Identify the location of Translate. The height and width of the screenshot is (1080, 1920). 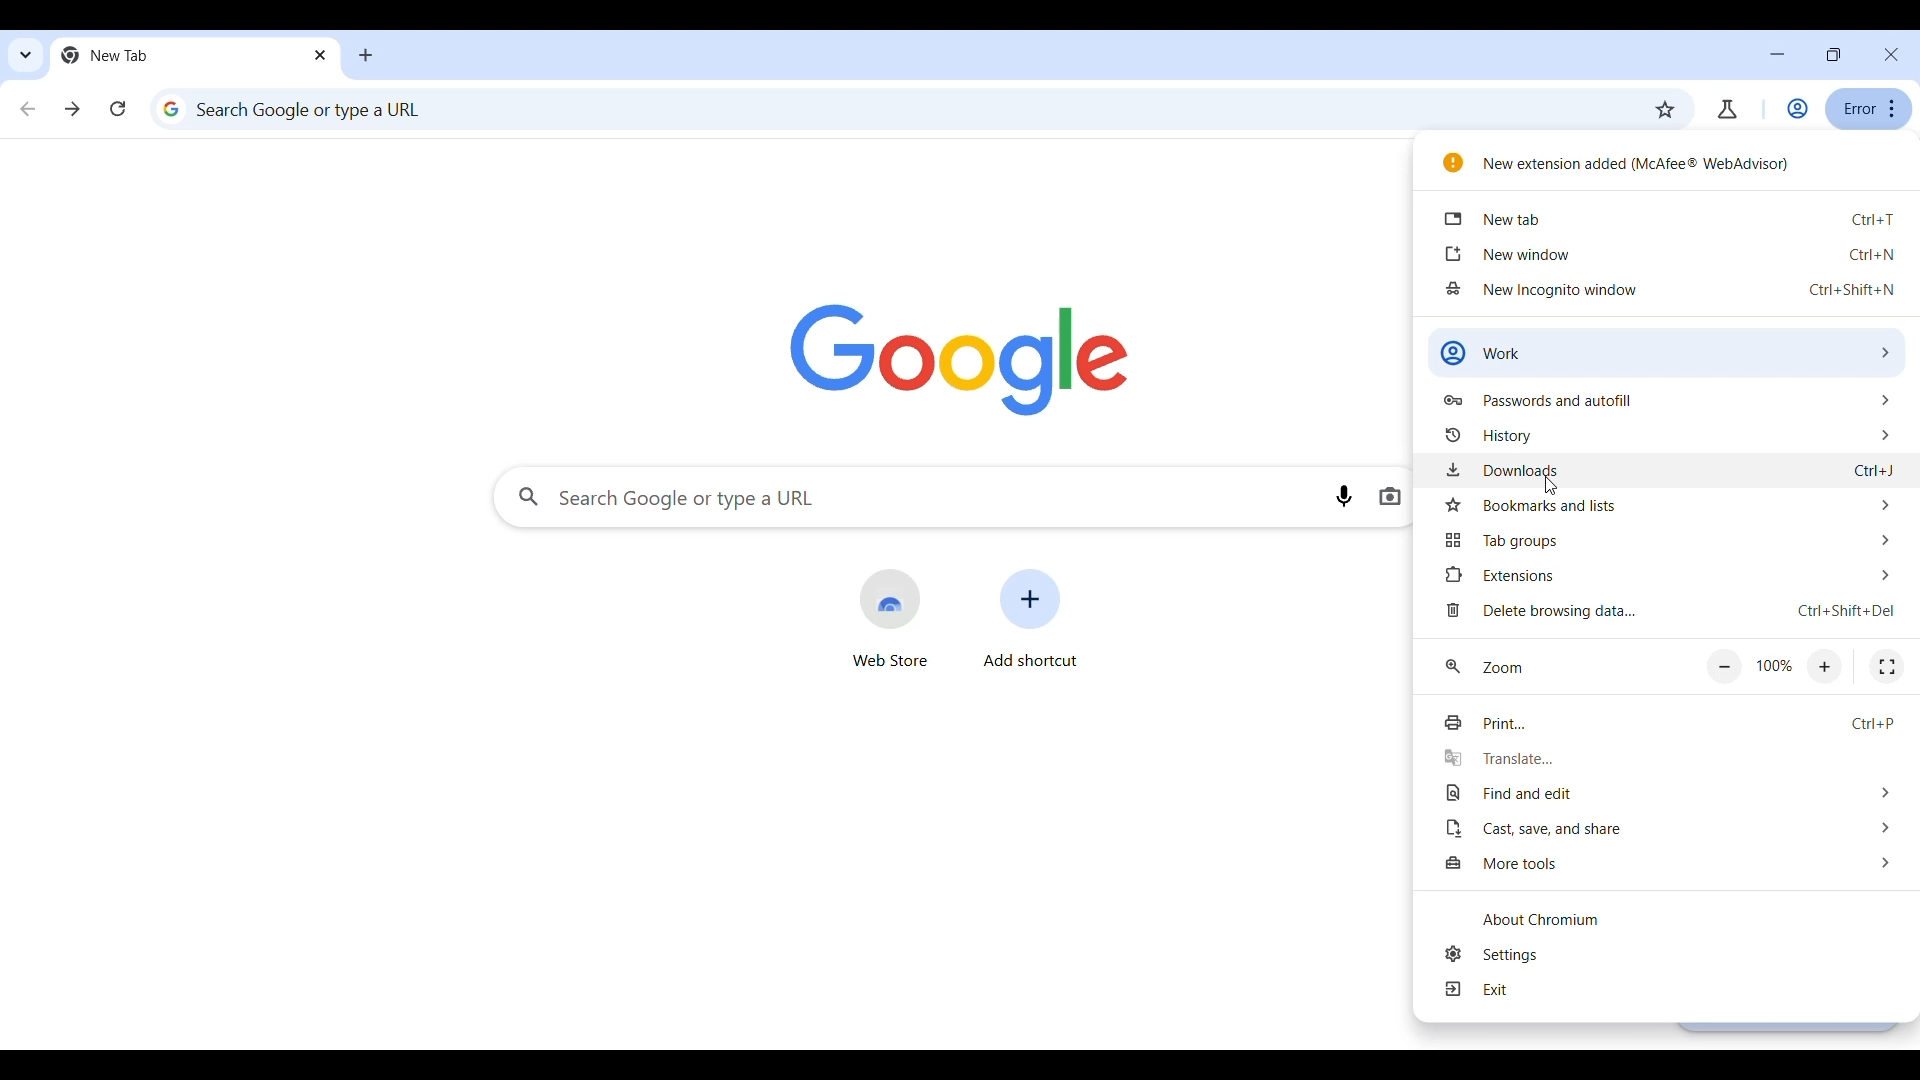
(1668, 759).